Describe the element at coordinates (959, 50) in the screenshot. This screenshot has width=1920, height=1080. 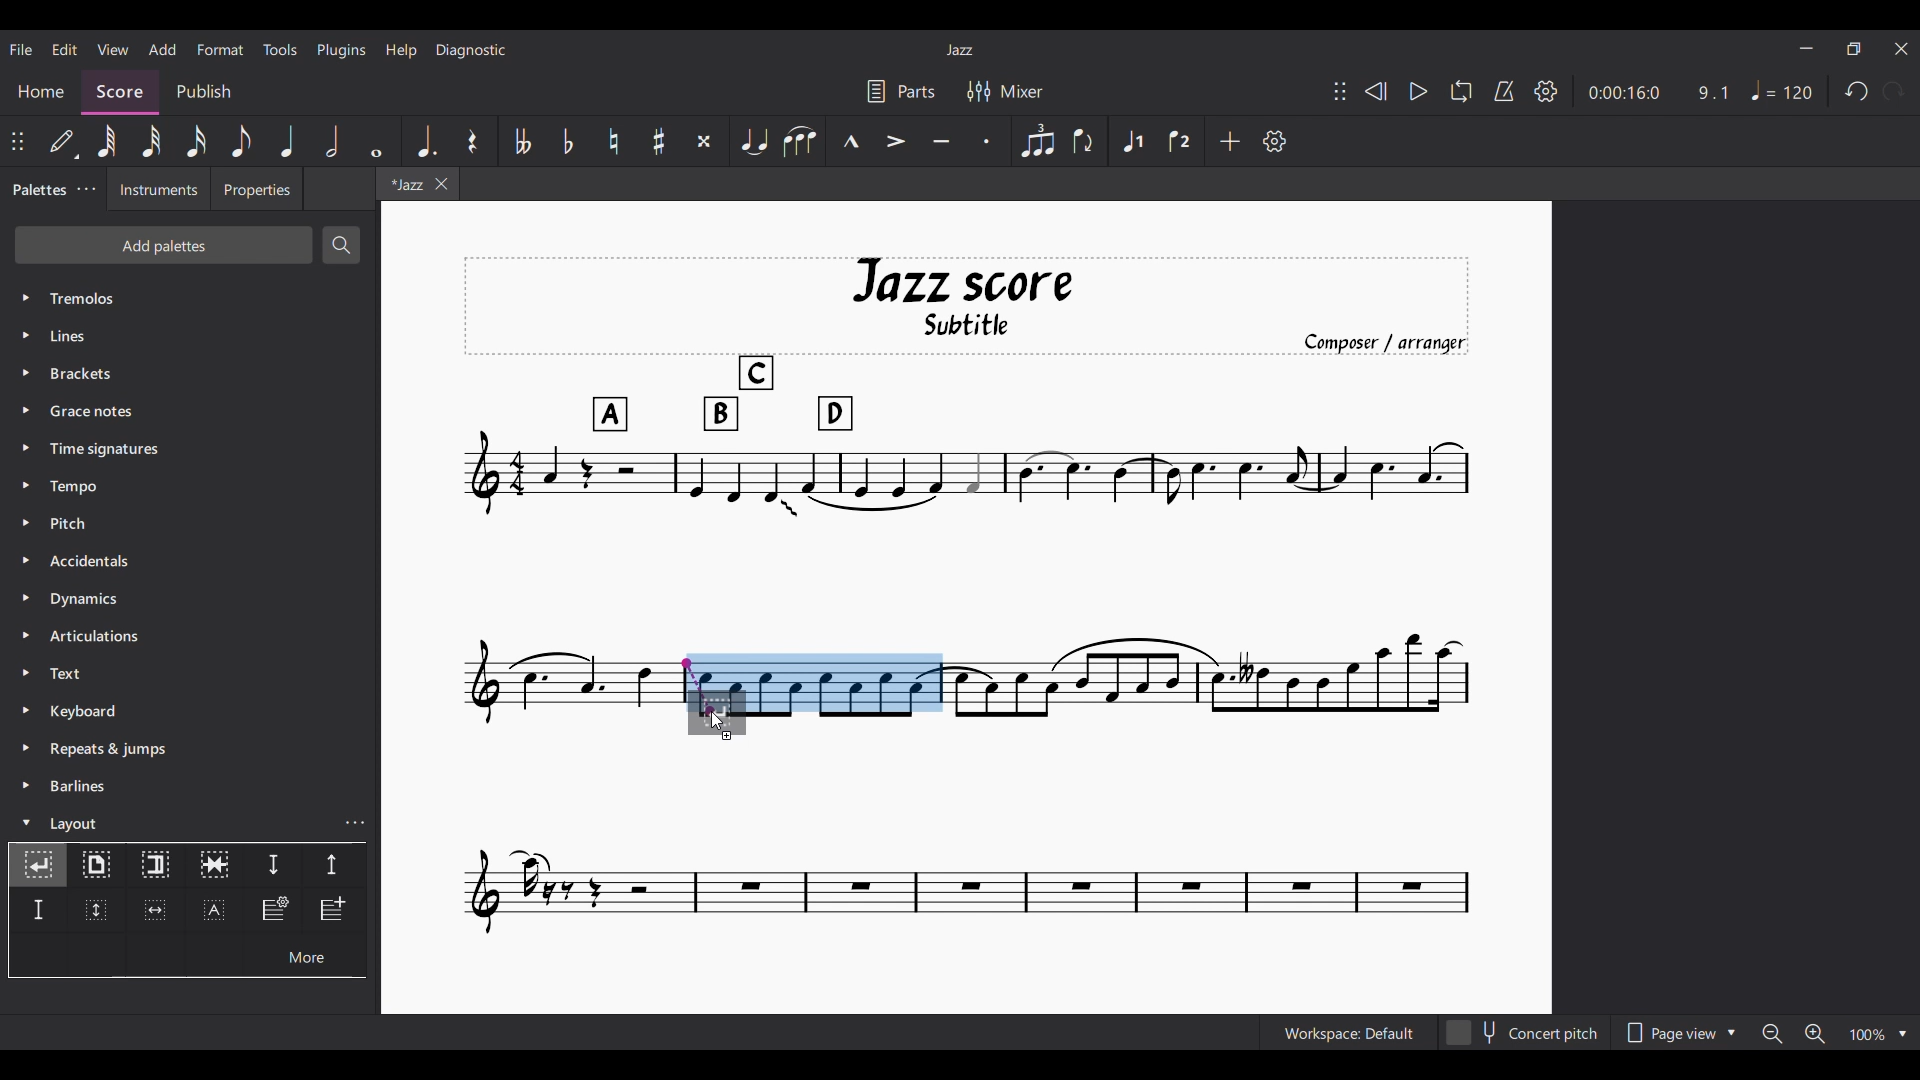
I see `Jazz` at that location.